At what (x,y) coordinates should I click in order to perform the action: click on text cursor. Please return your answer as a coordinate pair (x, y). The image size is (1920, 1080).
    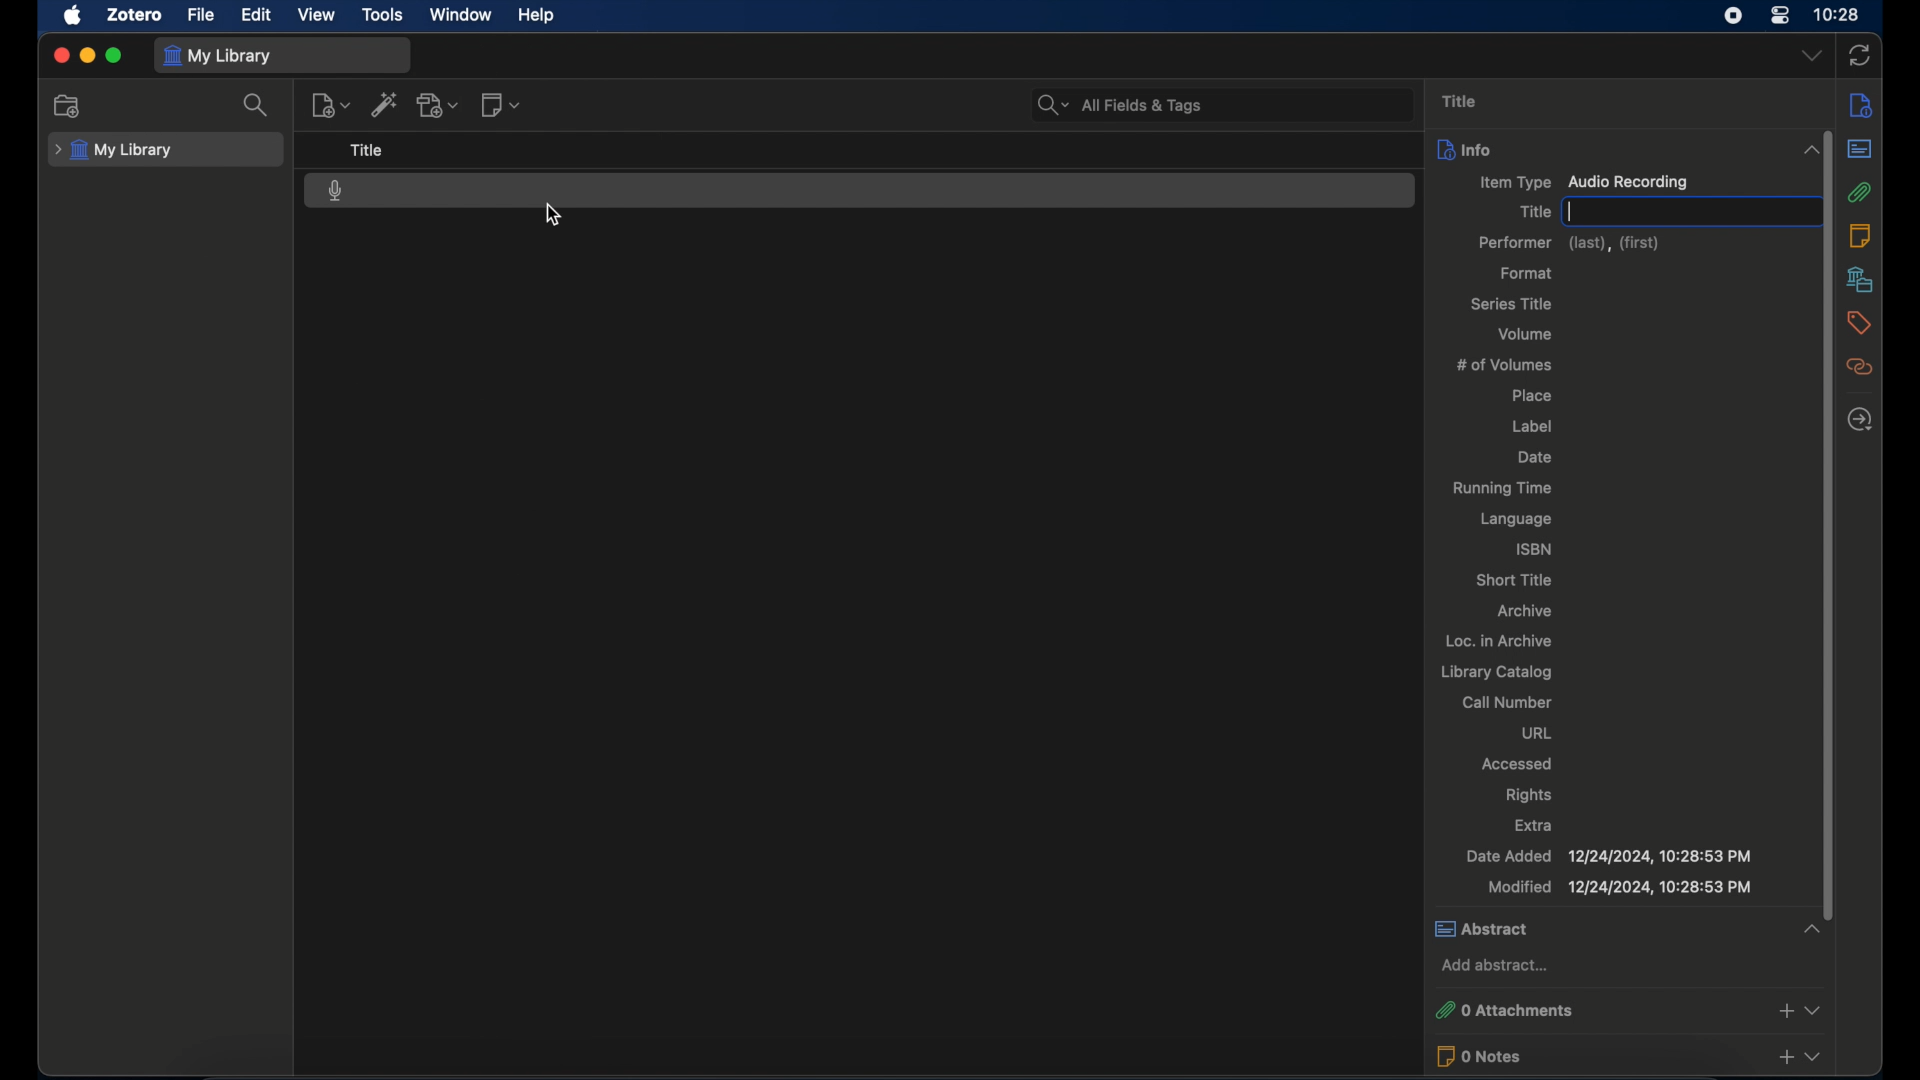
    Looking at the image, I should click on (1571, 210).